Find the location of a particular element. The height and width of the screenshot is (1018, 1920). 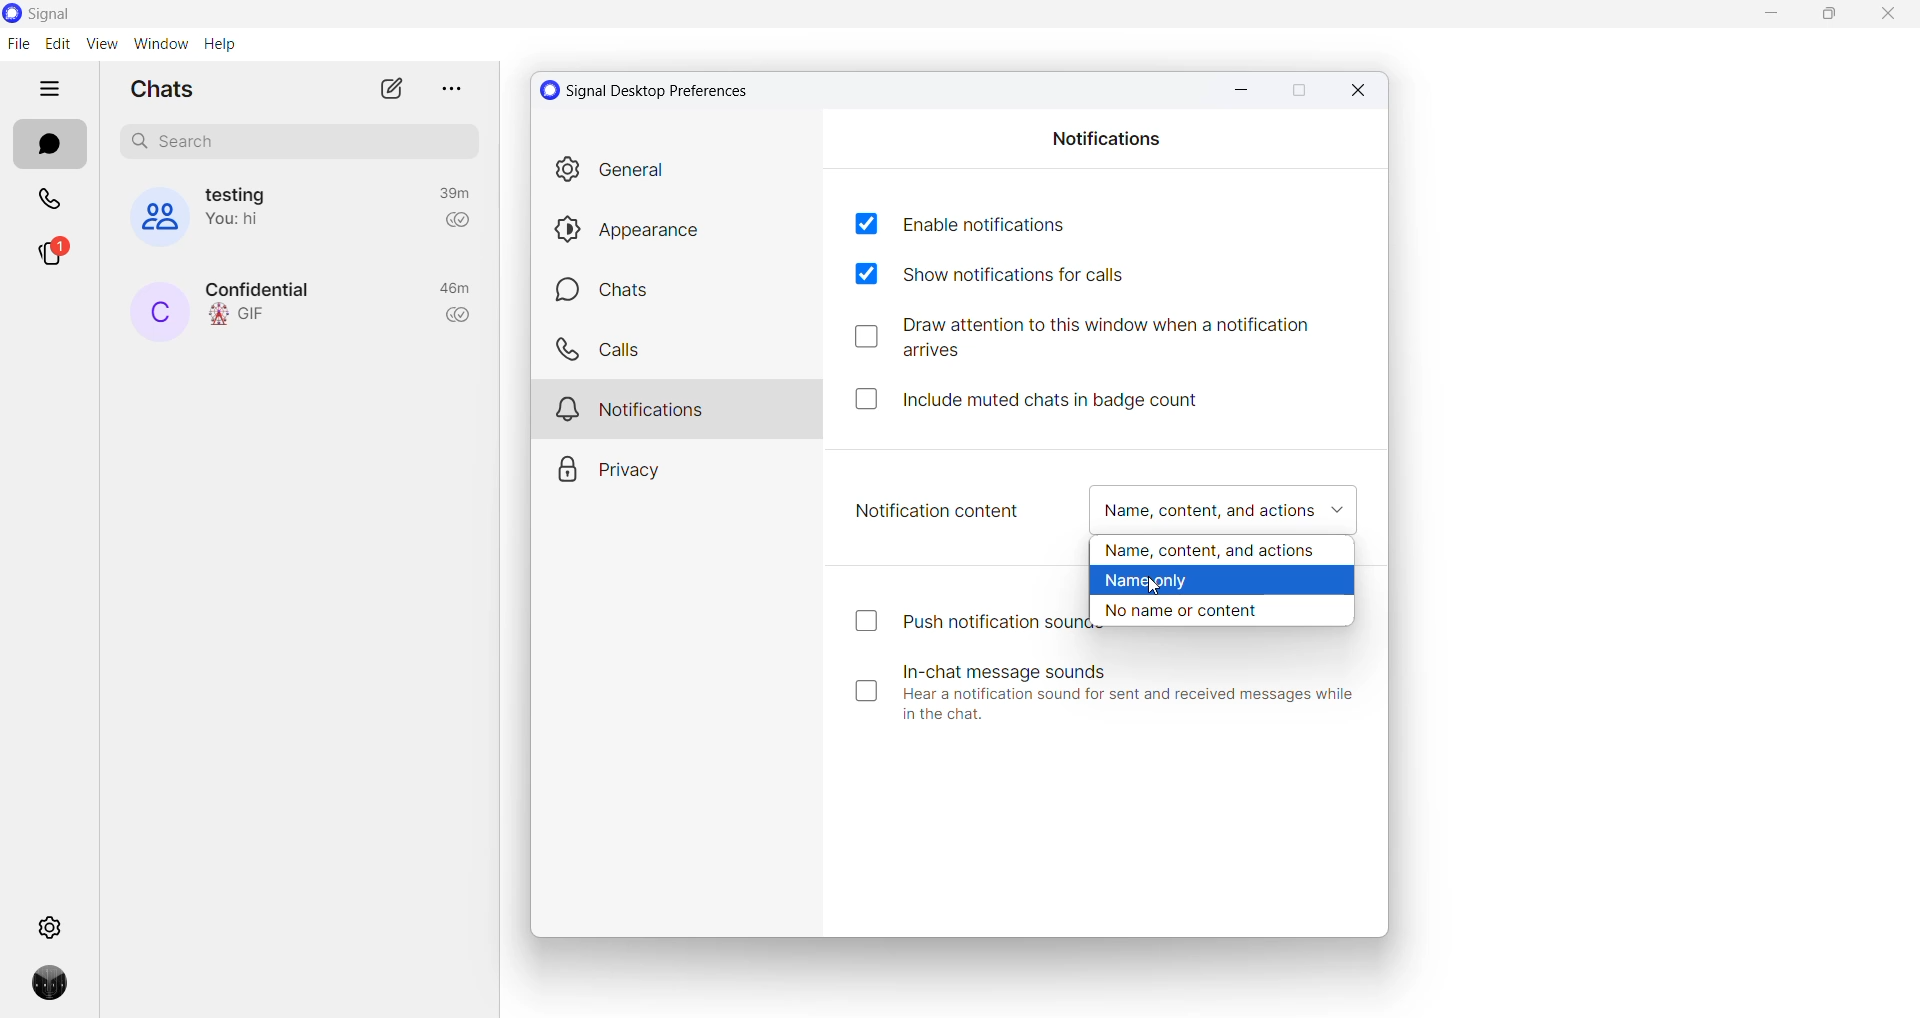

application name and logo is located at coordinates (73, 14).